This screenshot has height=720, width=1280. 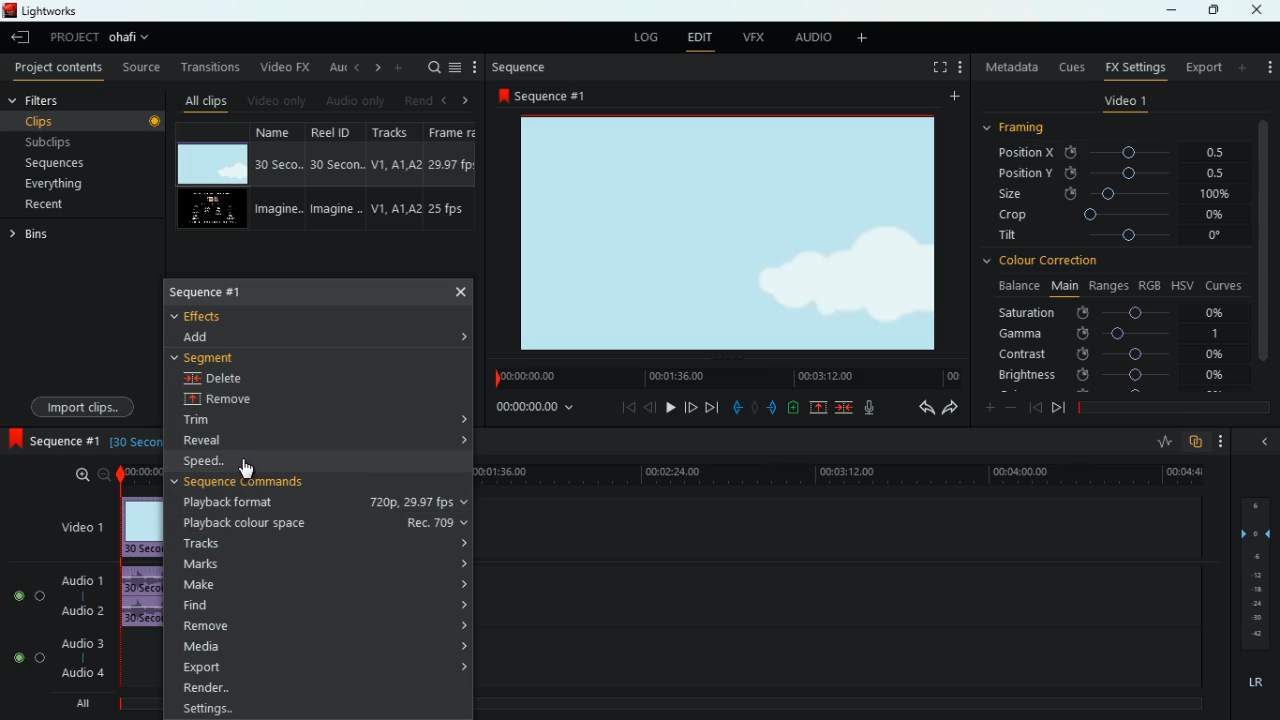 I want to click on up, so click(x=820, y=407).